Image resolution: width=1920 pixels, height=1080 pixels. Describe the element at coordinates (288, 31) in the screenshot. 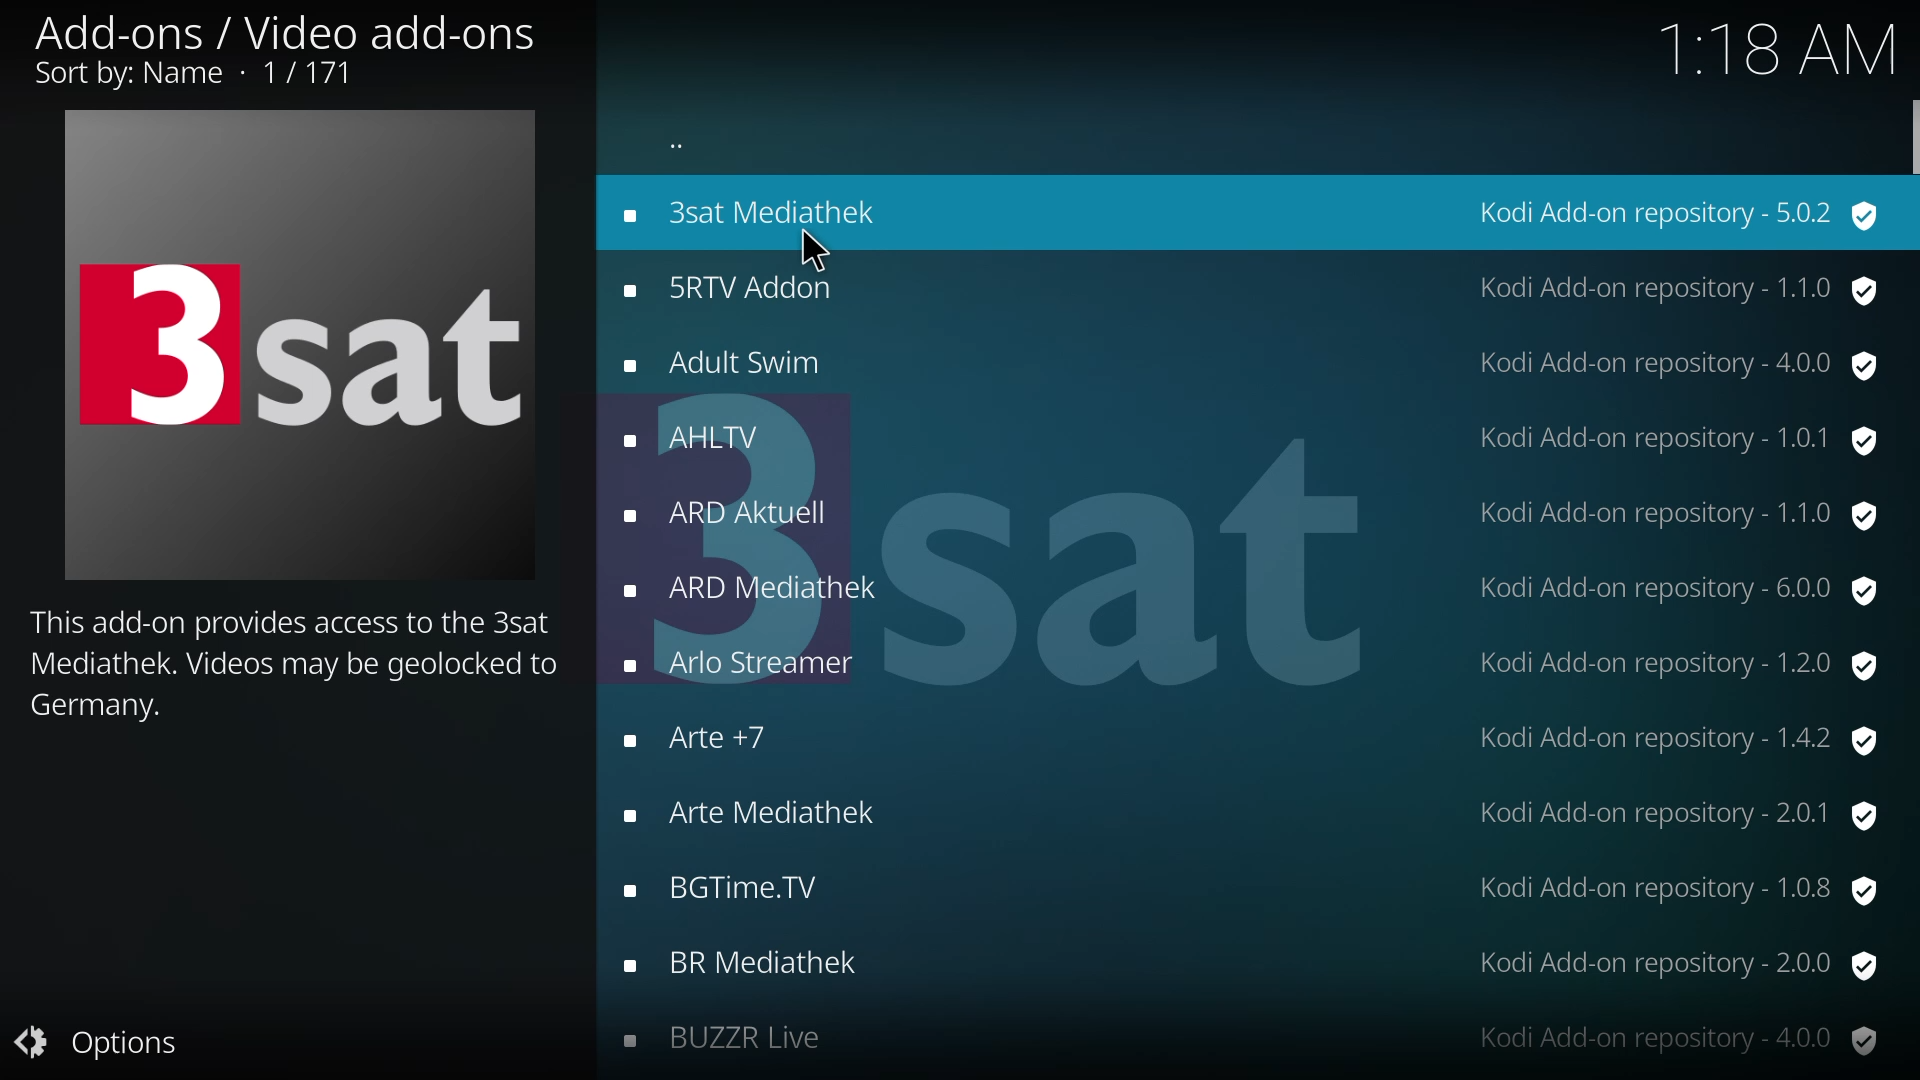

I see `add on` at that location.